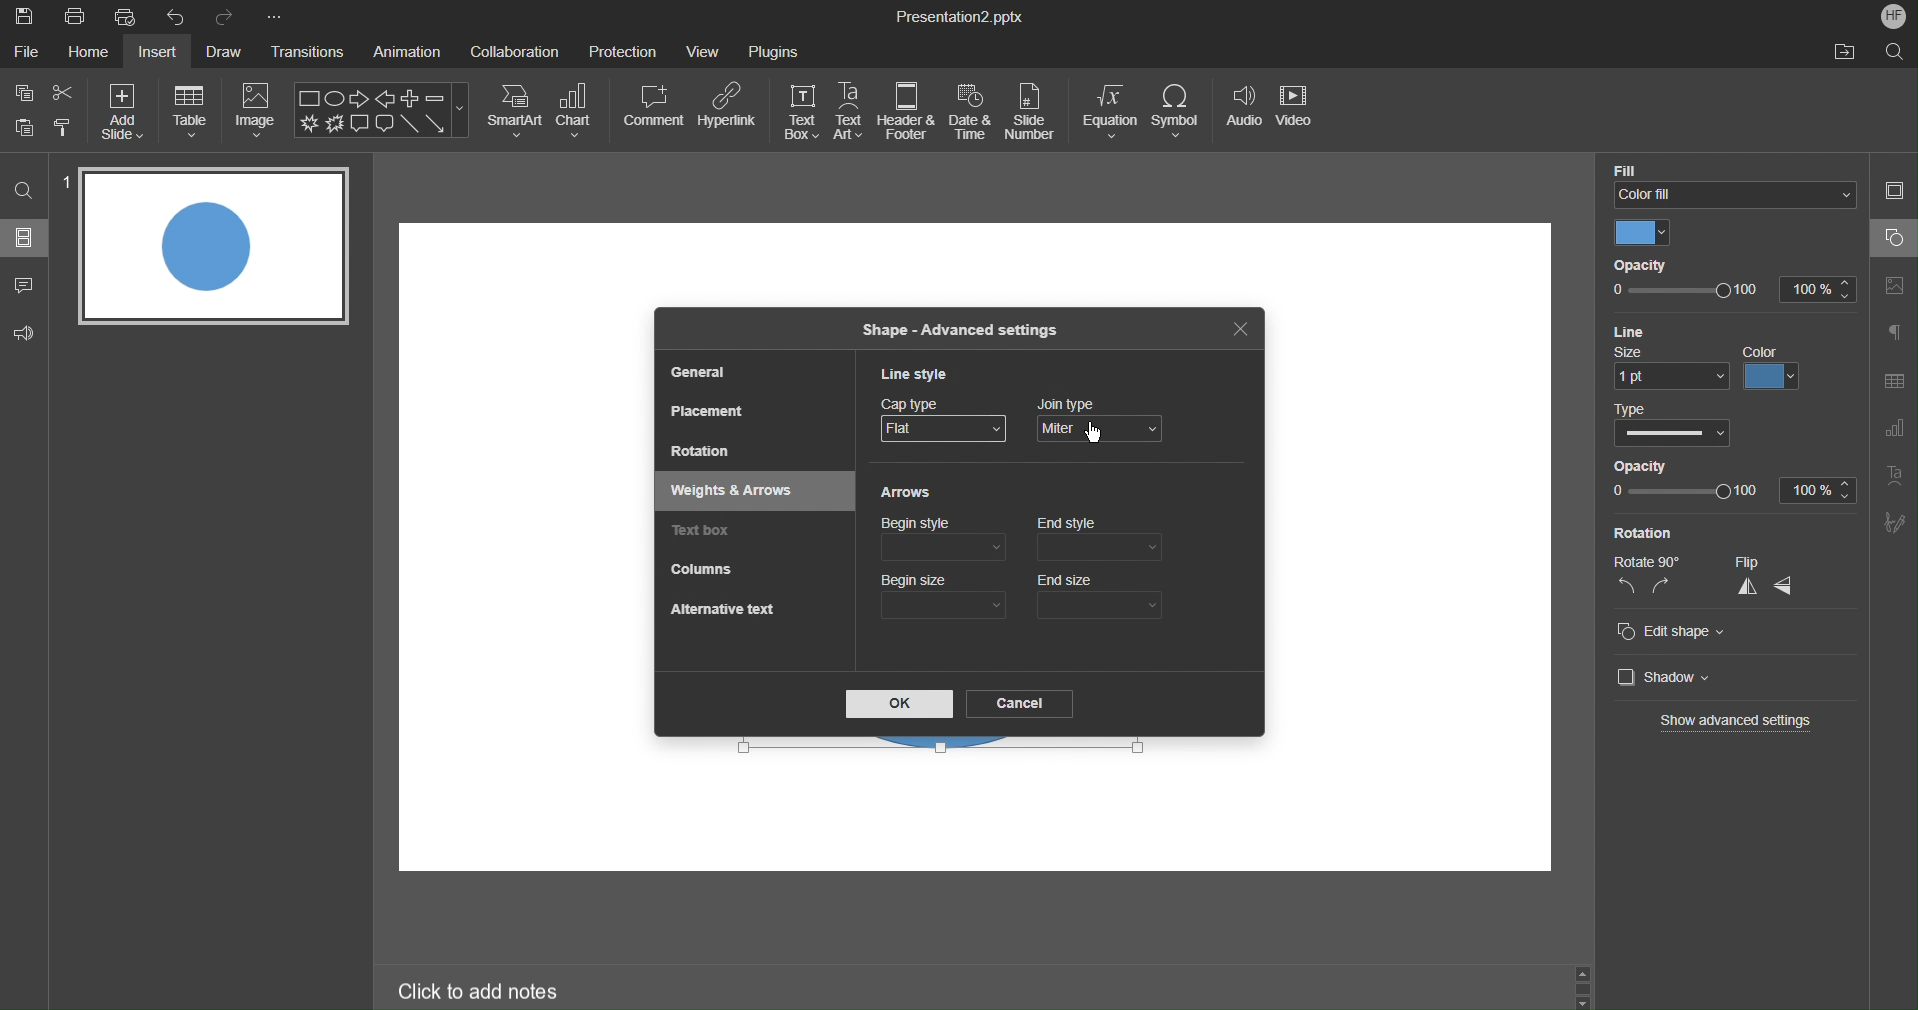 The height and width of the screenshot is (1010, 1918). What do you see at coordinates (1647, 265) in the screenshot?
I see `Opacity` at bounding box center [1647, 265].